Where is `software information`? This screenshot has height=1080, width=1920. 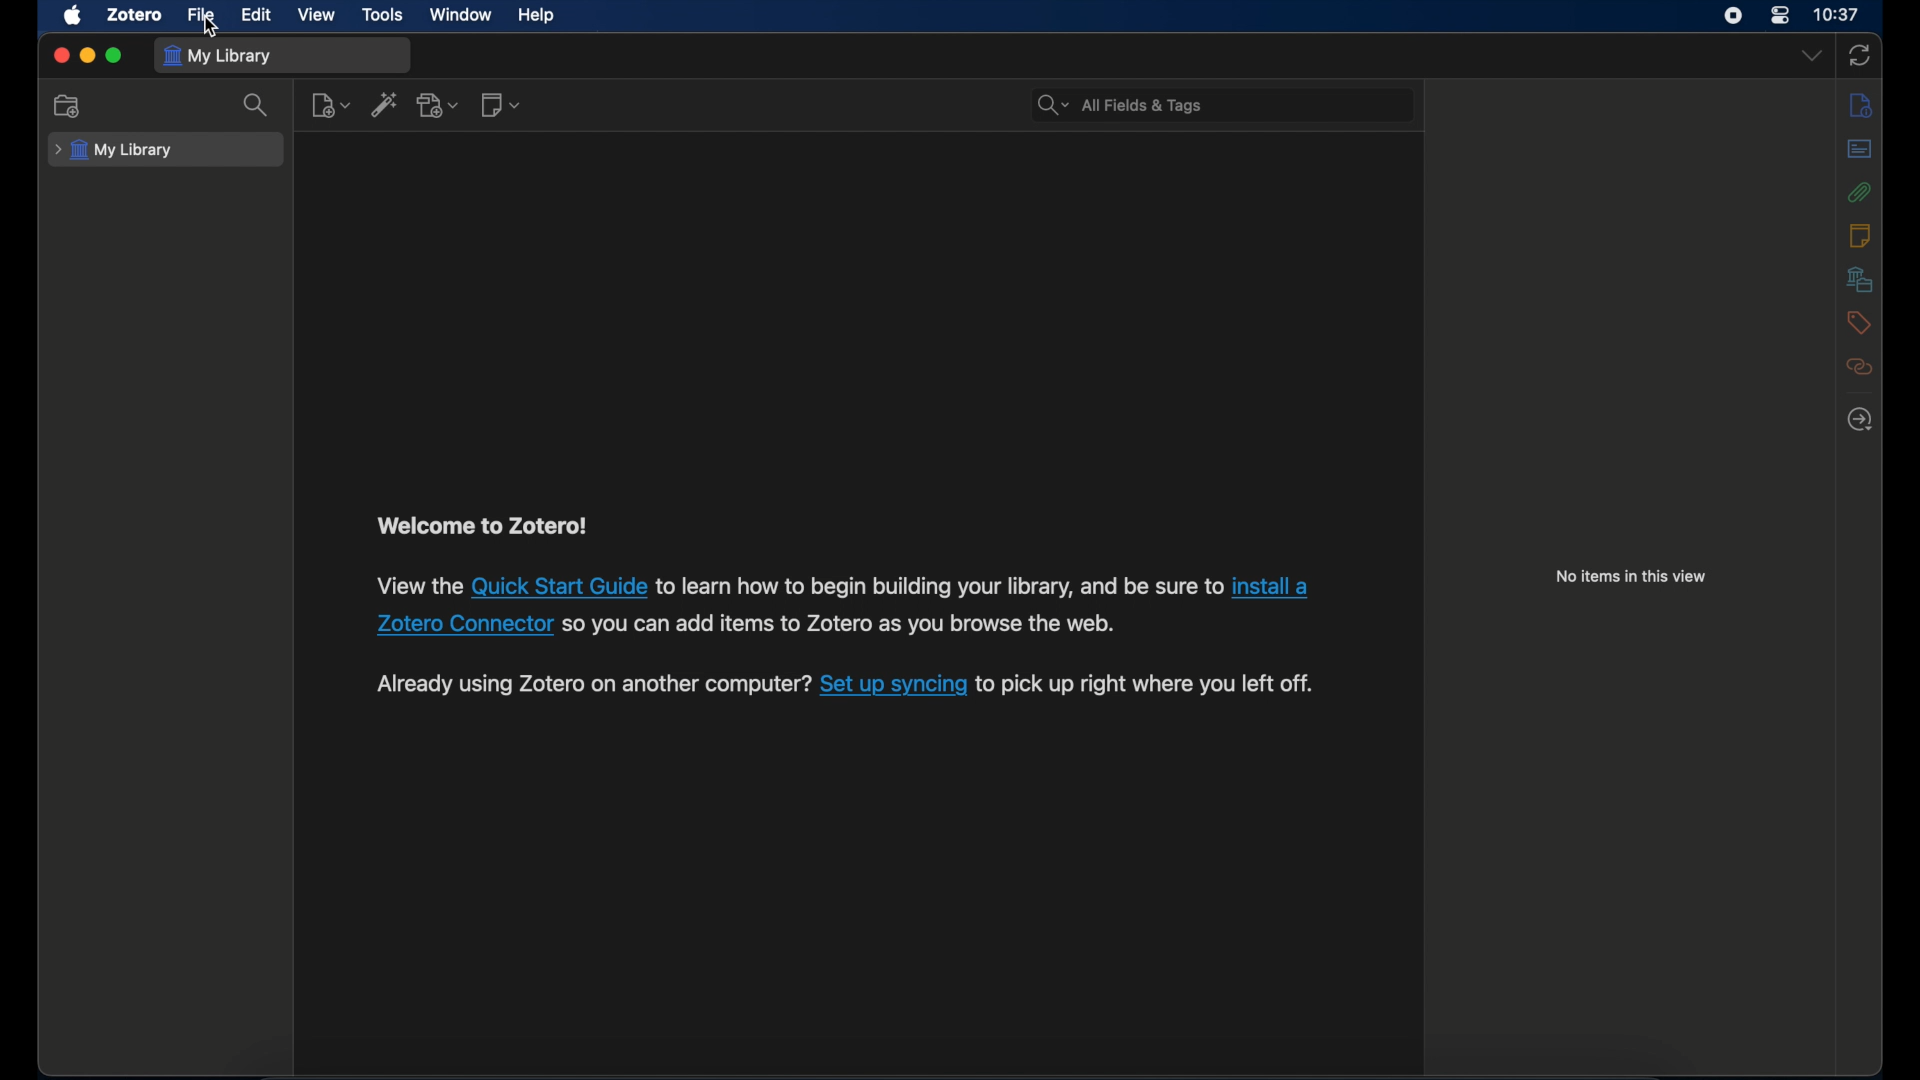
software information is located at coordinates (848, 624).